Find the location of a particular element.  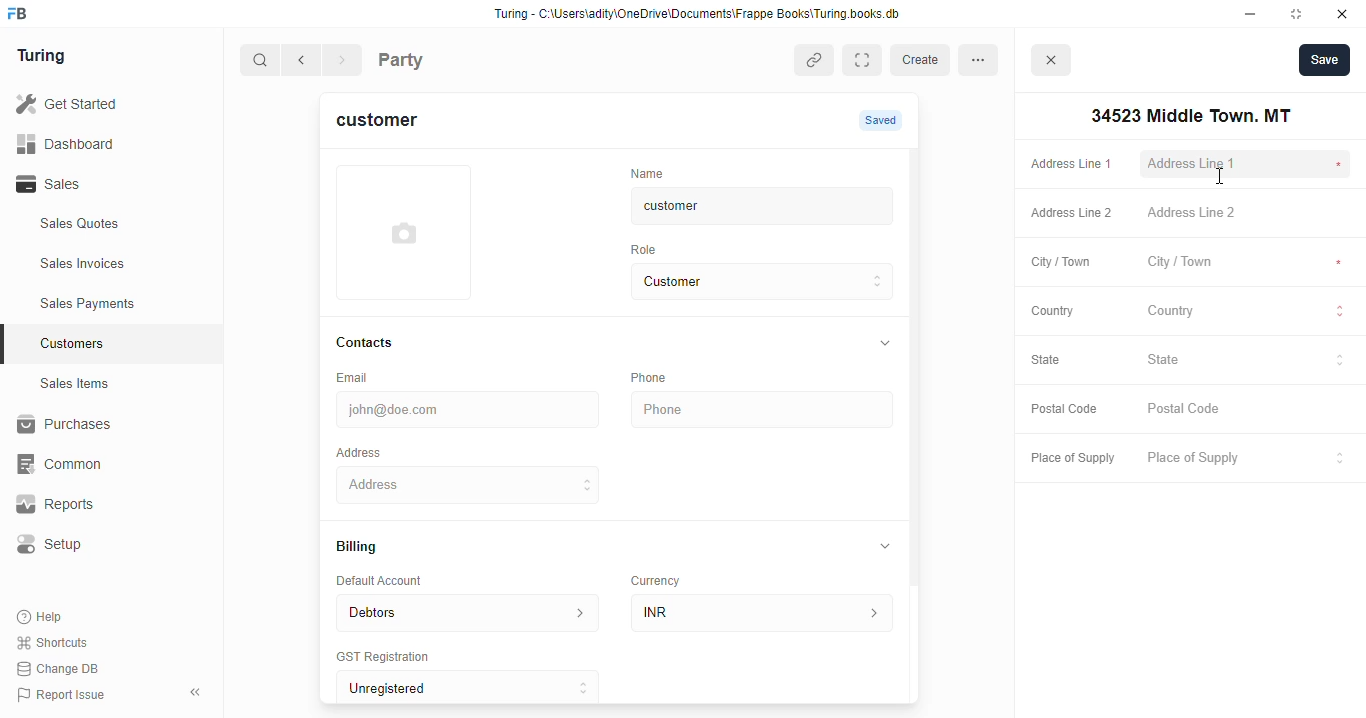

Customer is located at coordinates (746, 282).